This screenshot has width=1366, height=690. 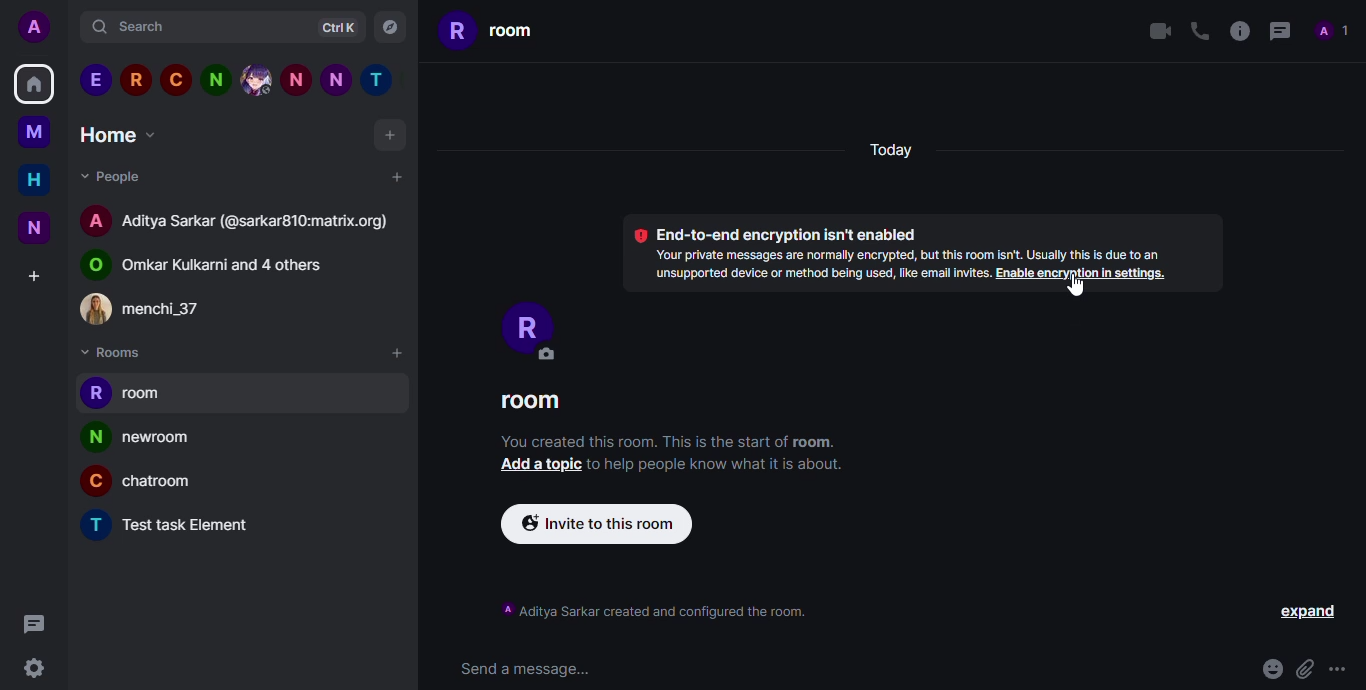 I want to click on add, so click(x=389, y=135).